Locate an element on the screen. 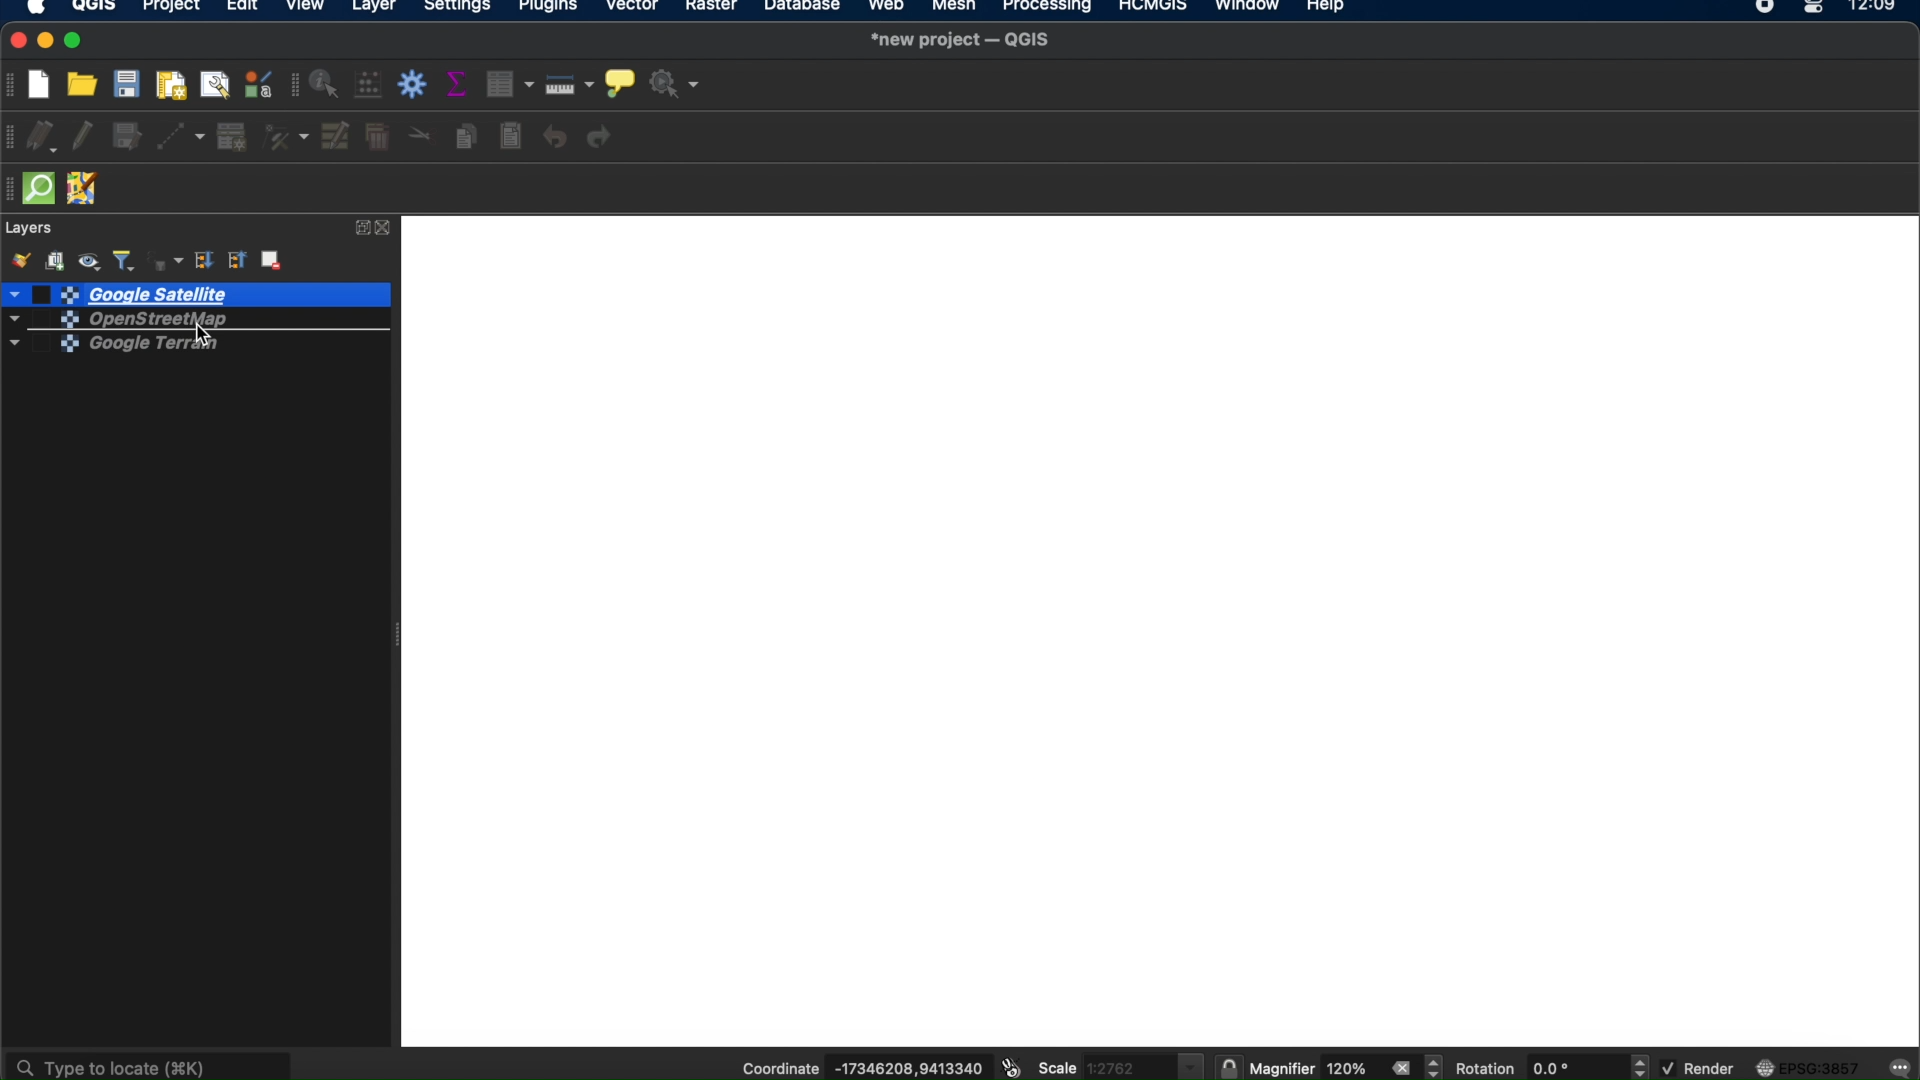 The image size is (1920, 1080). no action selected is located at coordinates (674, 85).